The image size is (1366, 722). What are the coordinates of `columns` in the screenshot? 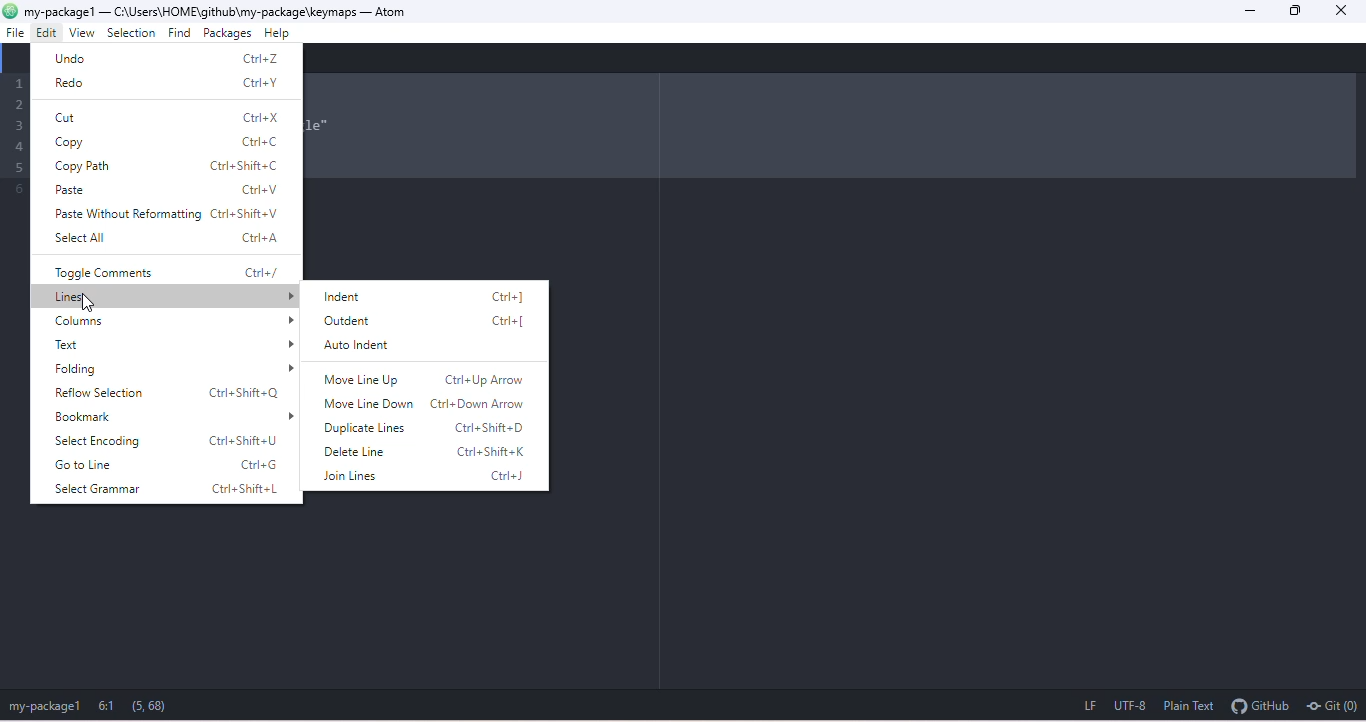 It's located at (172, 323).